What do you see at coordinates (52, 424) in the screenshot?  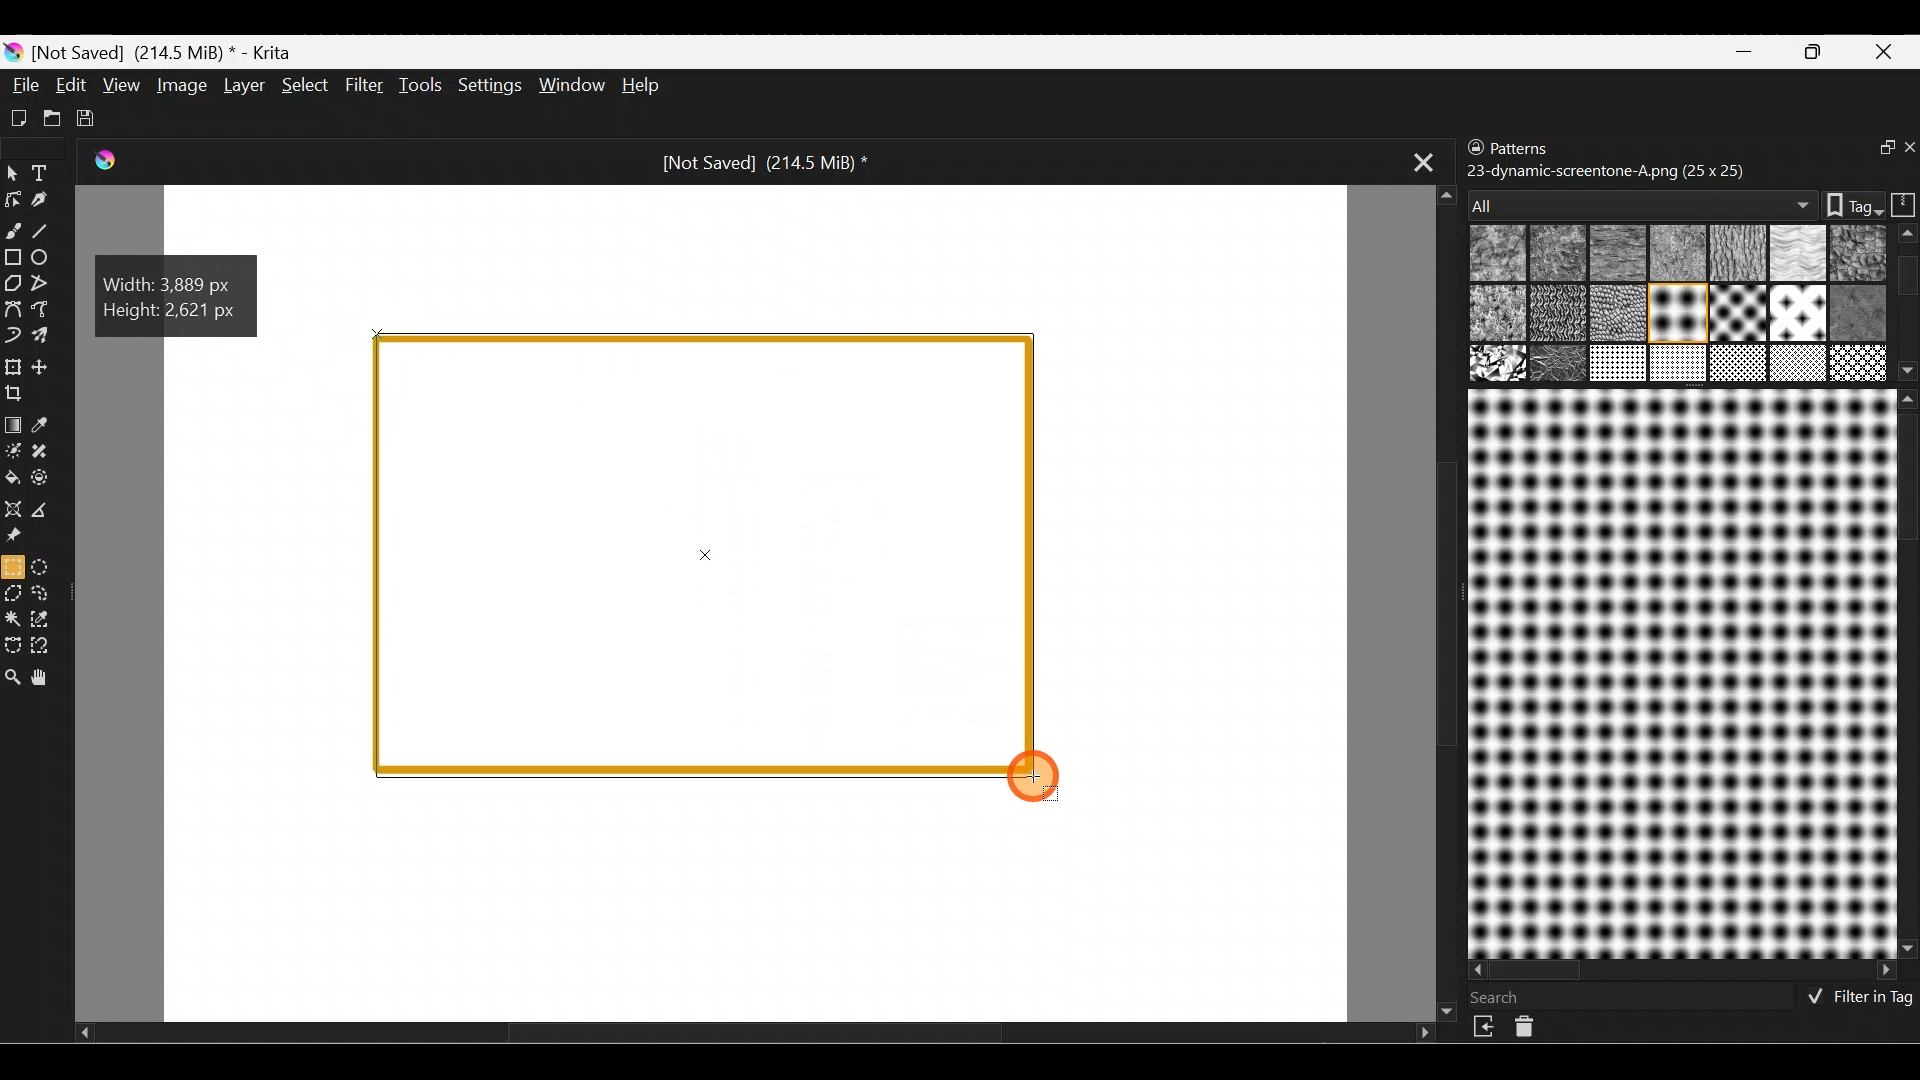 I see `Sample a colour` at bounding box center [52, 424].